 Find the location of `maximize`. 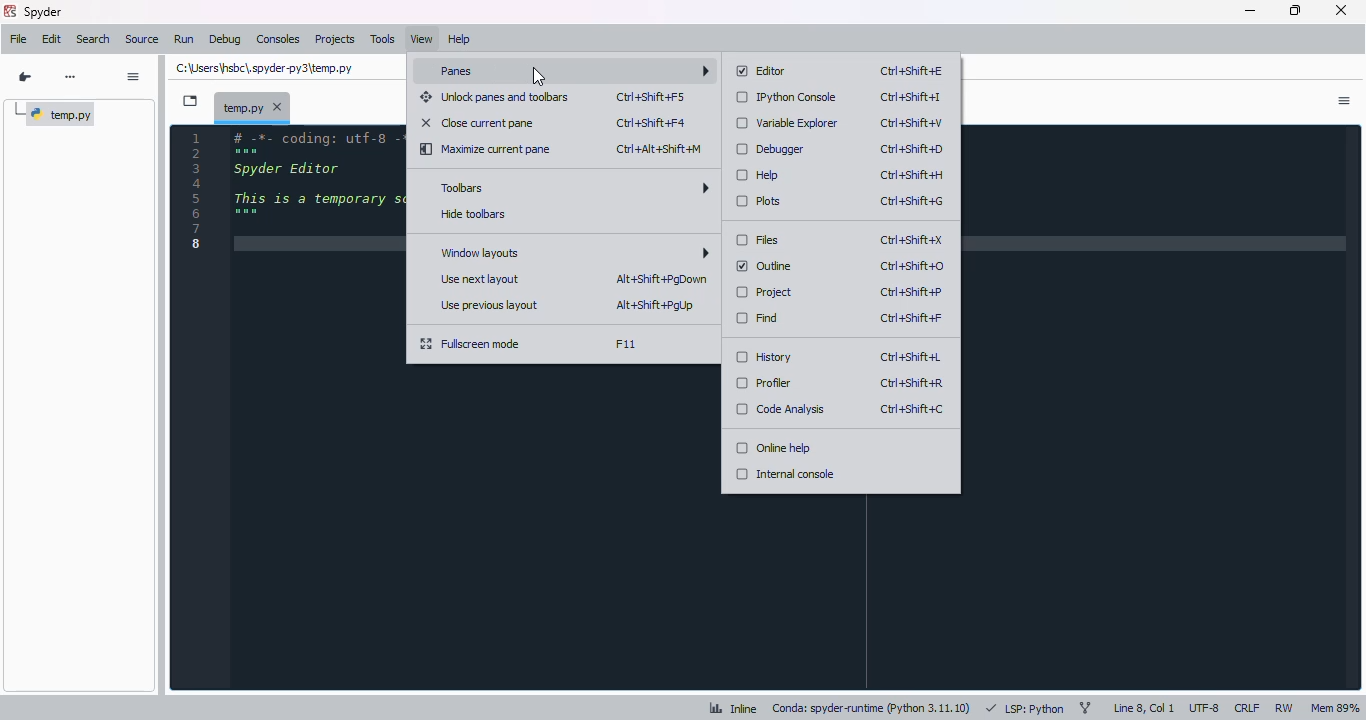

maximize is located at coordinates (1296, 10).